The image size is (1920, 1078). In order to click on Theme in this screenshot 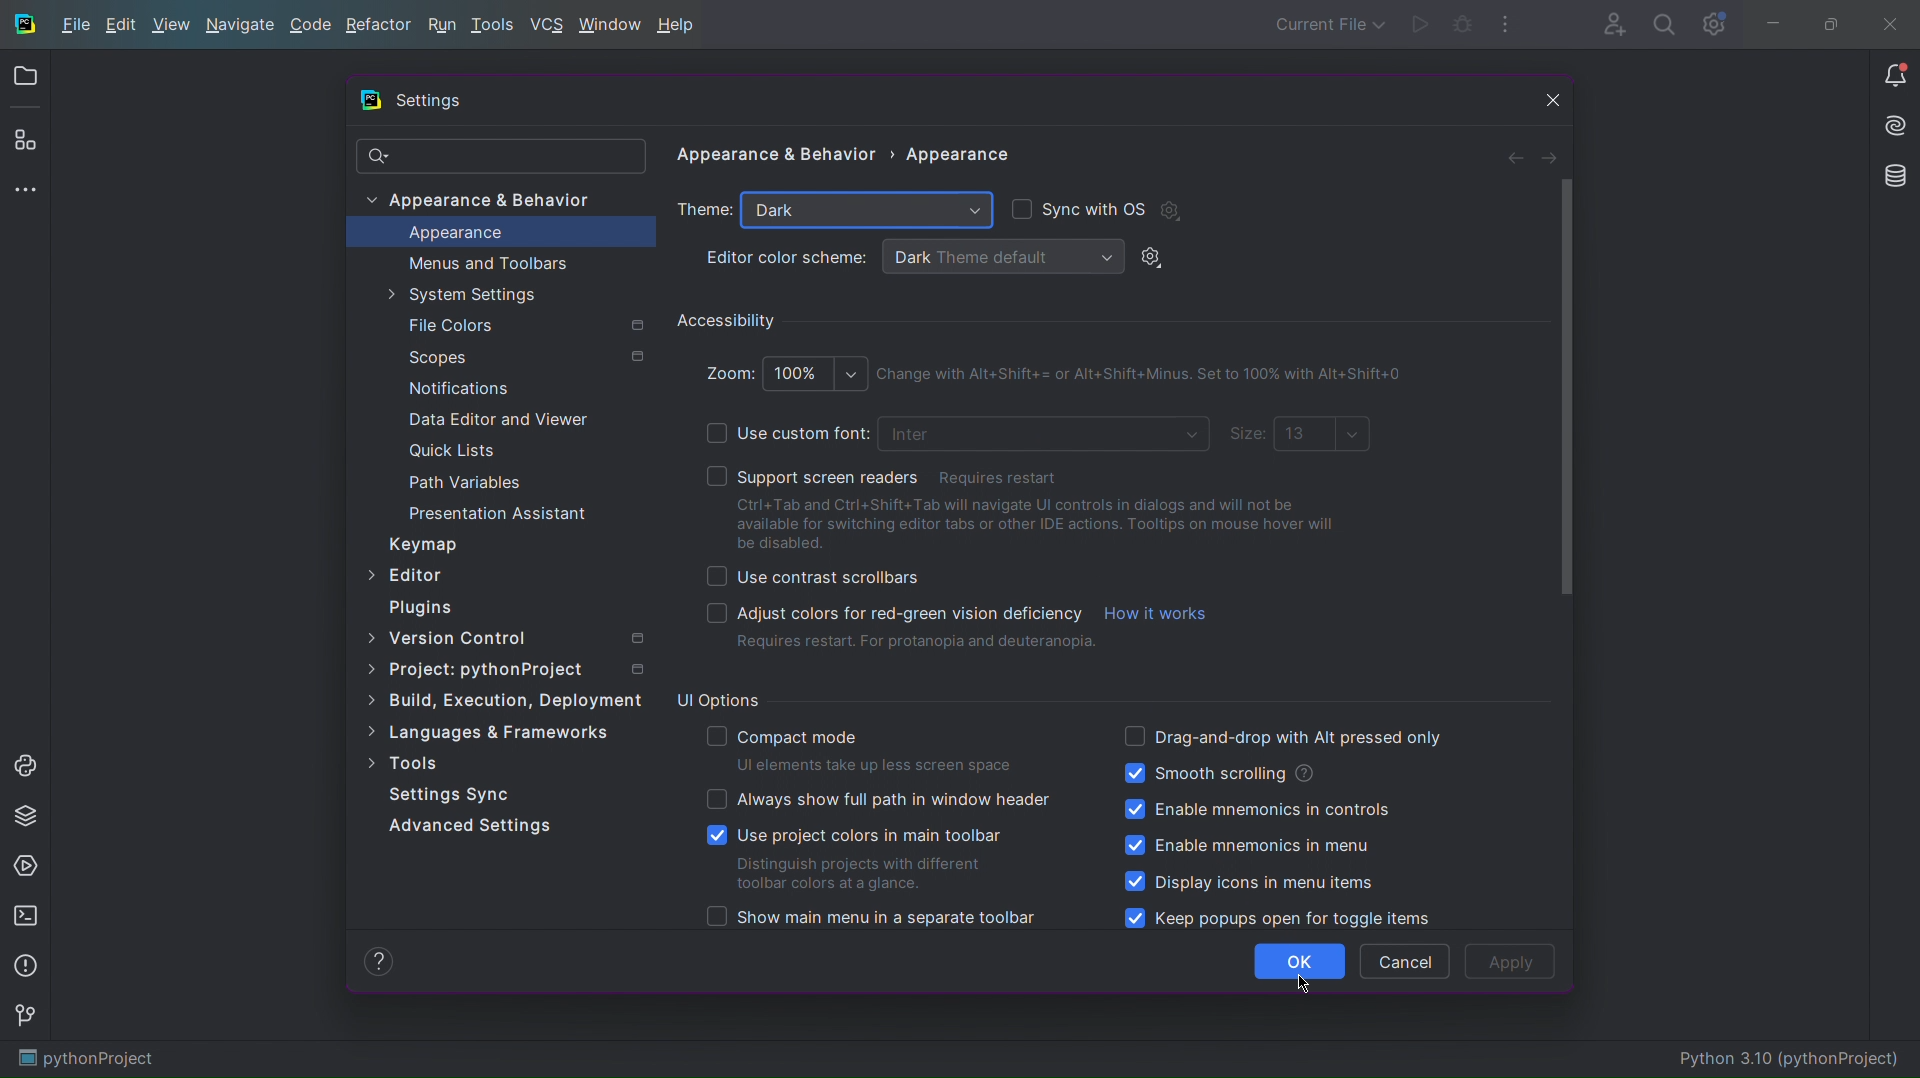, I will do `click(706, 211)`.